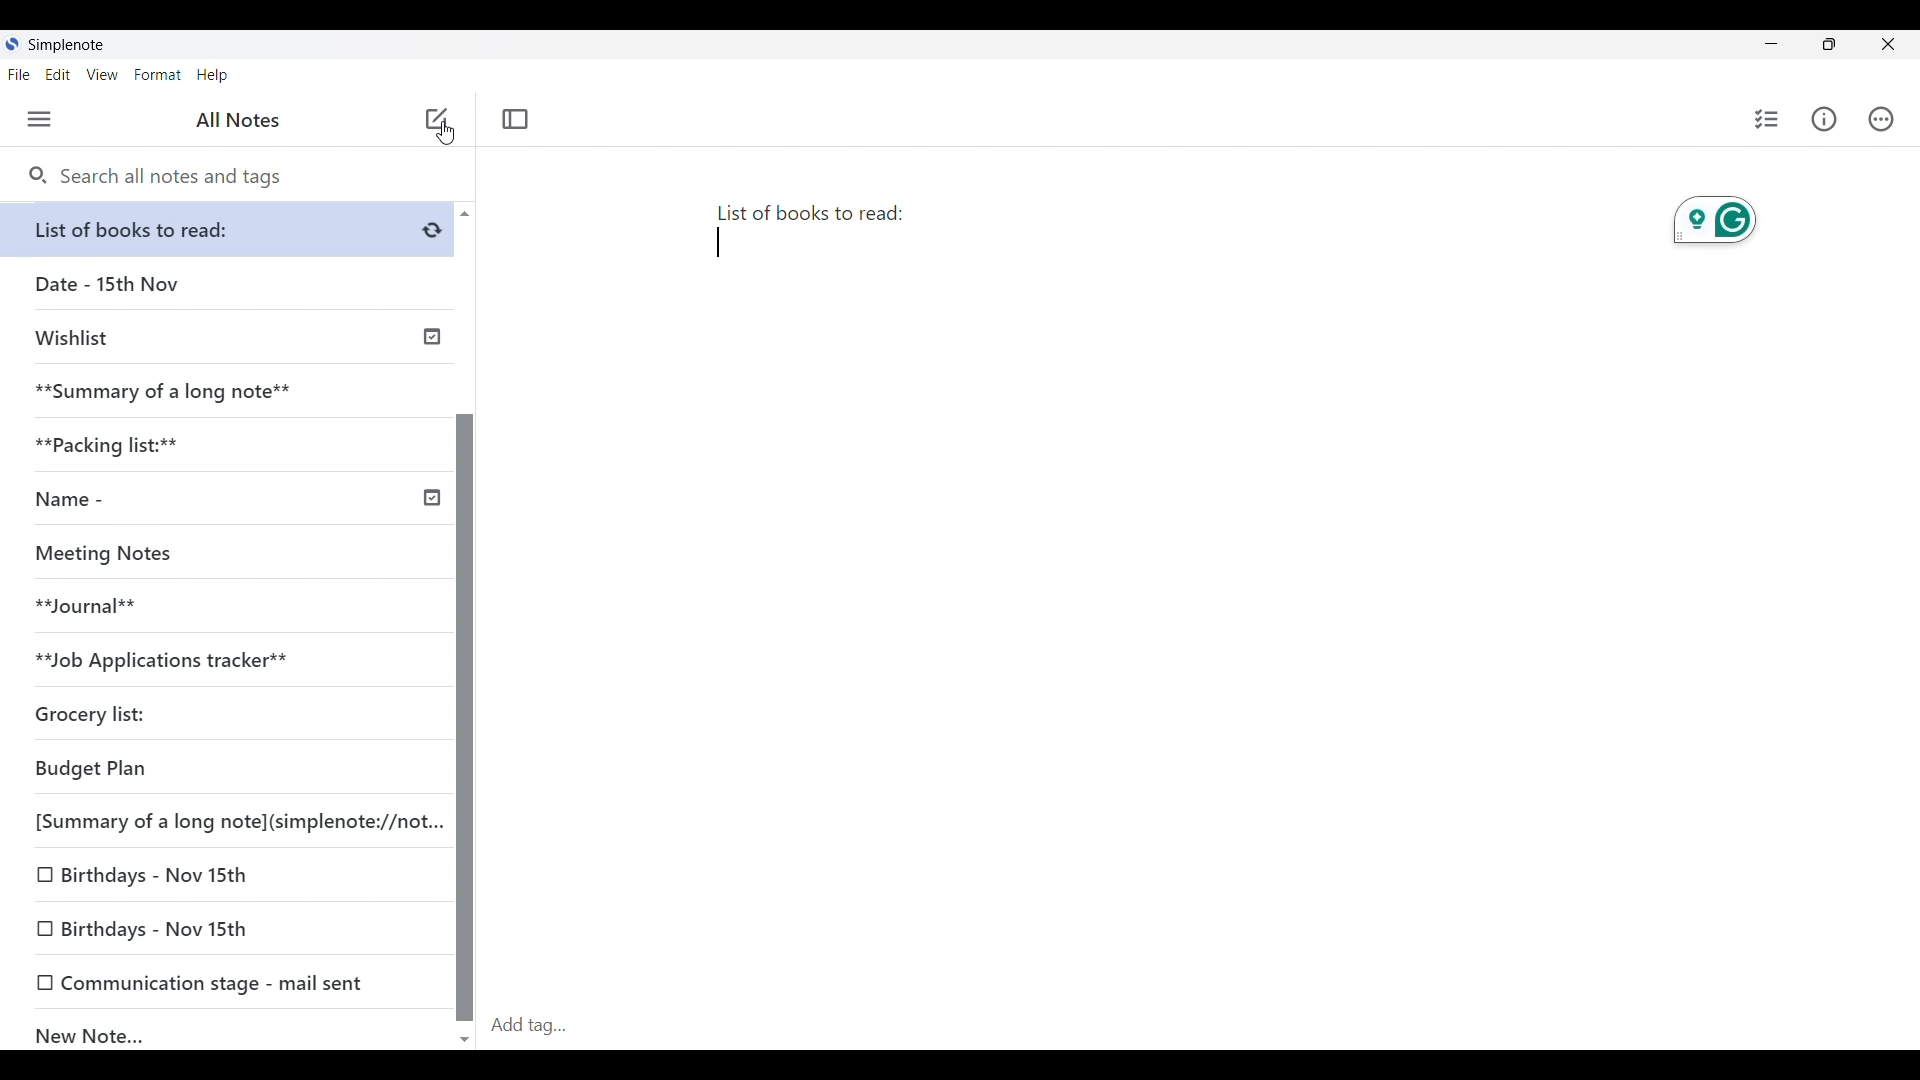 The width and height of the screenshot is (1920, 1080). Describe the element at coordinates (1824, 119) in the screenshot. I see `Info` at that location.